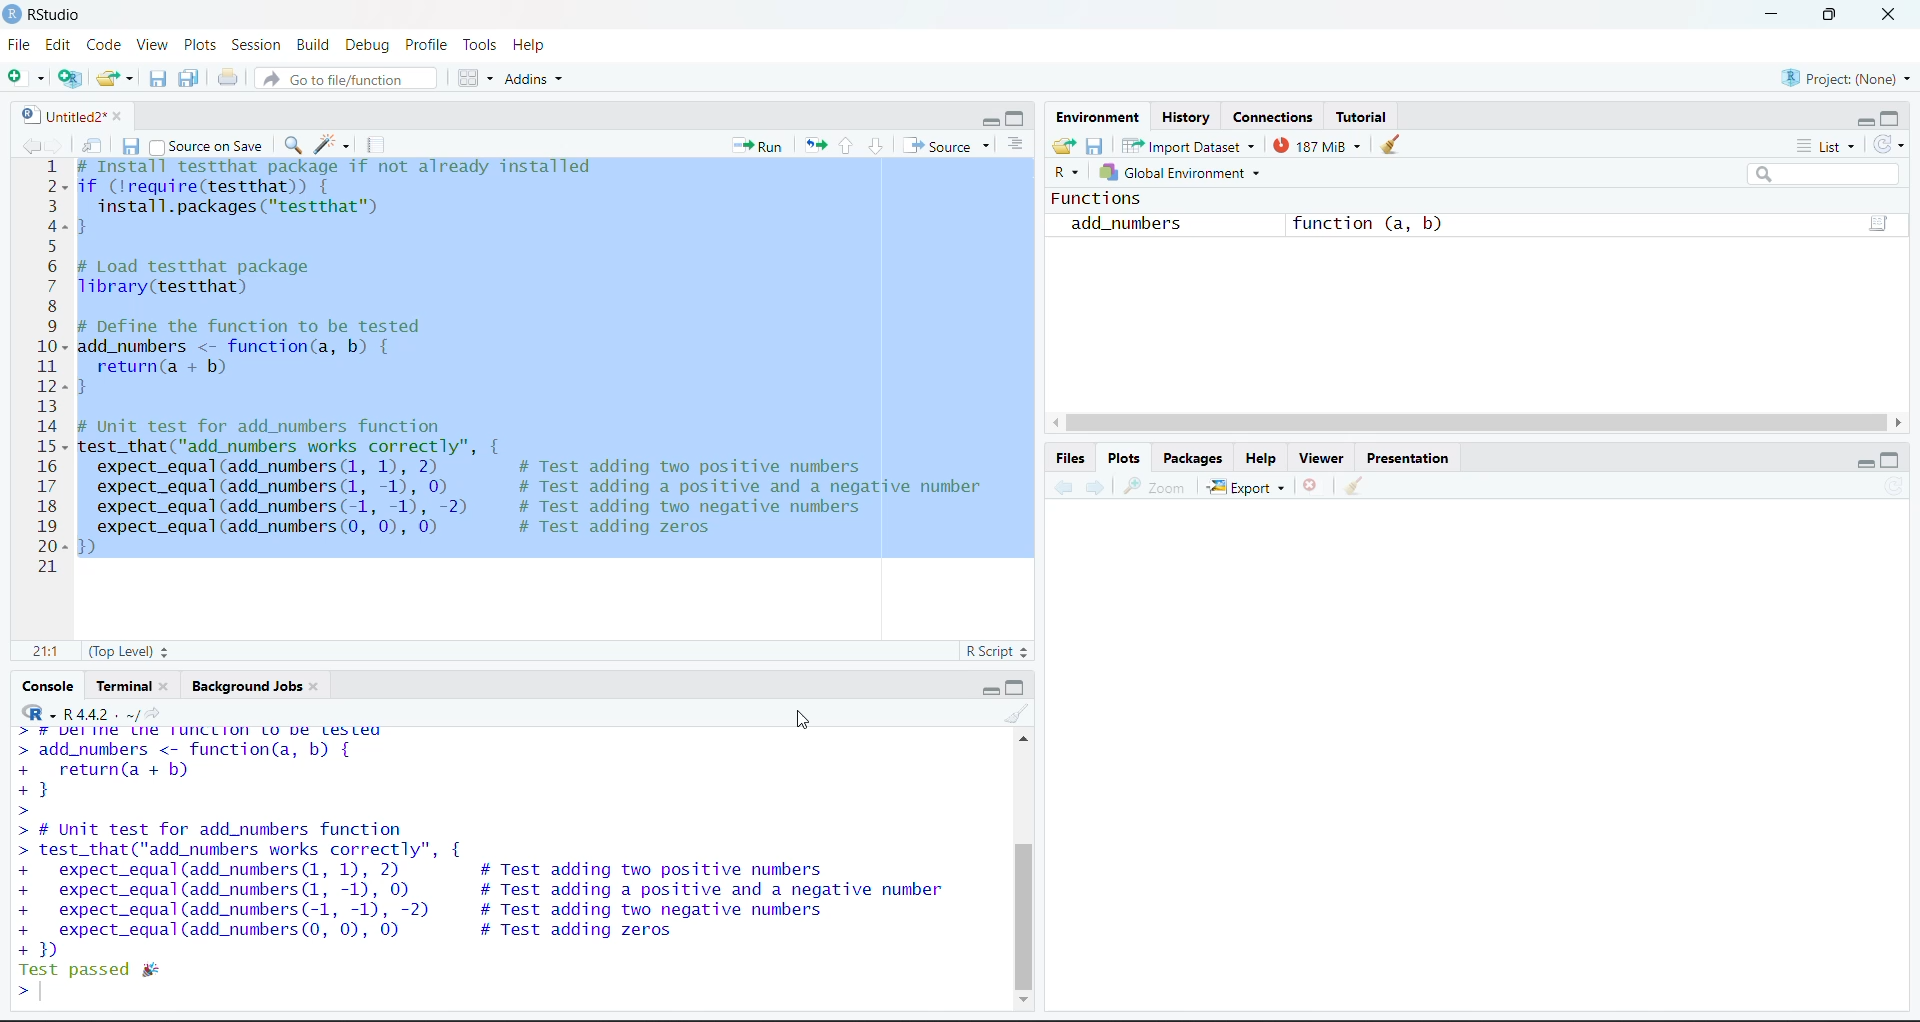 The width and height of the screenshot is (1920, 1022). What do you see at coordinates (1834, 15) in the screenshot?
I see `maximize` at bounding box center [1834, 15].